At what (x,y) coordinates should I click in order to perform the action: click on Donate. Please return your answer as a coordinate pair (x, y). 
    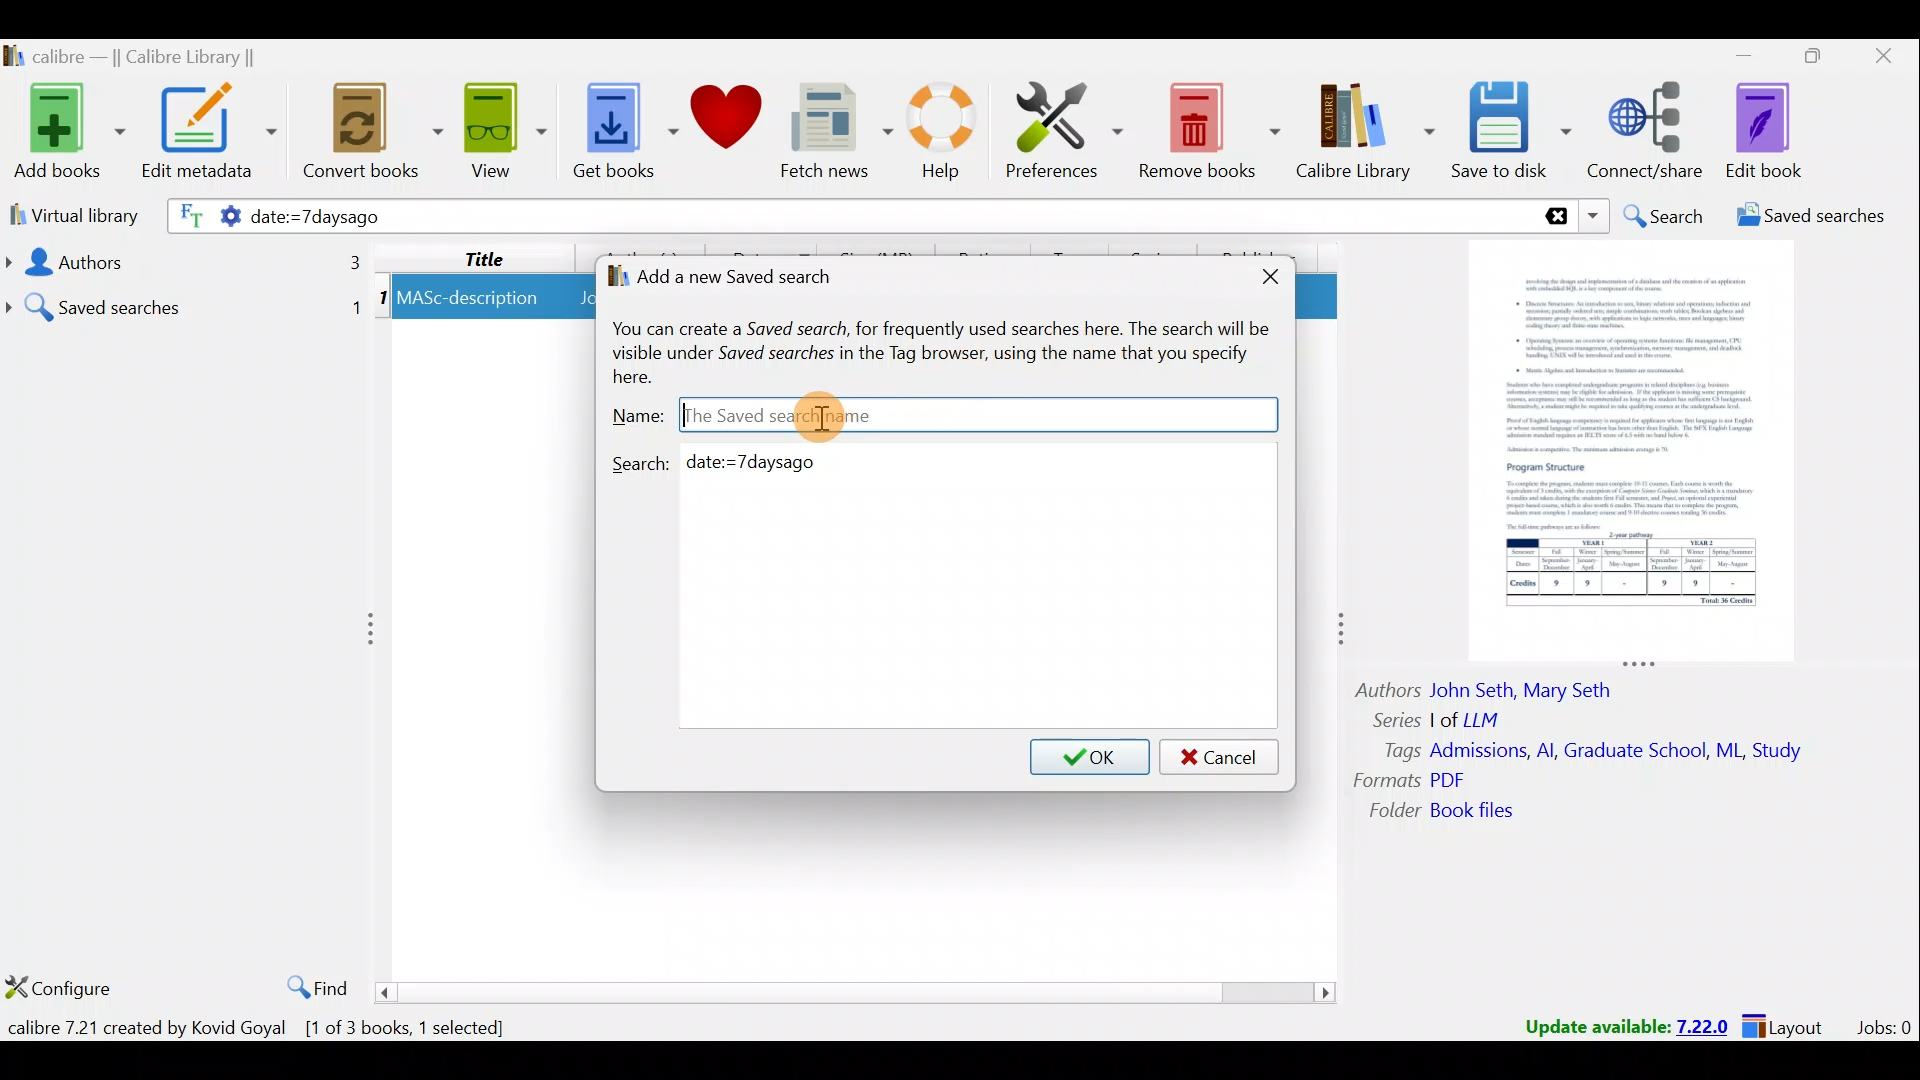
    Looking at the image, I should click on (725, 120).